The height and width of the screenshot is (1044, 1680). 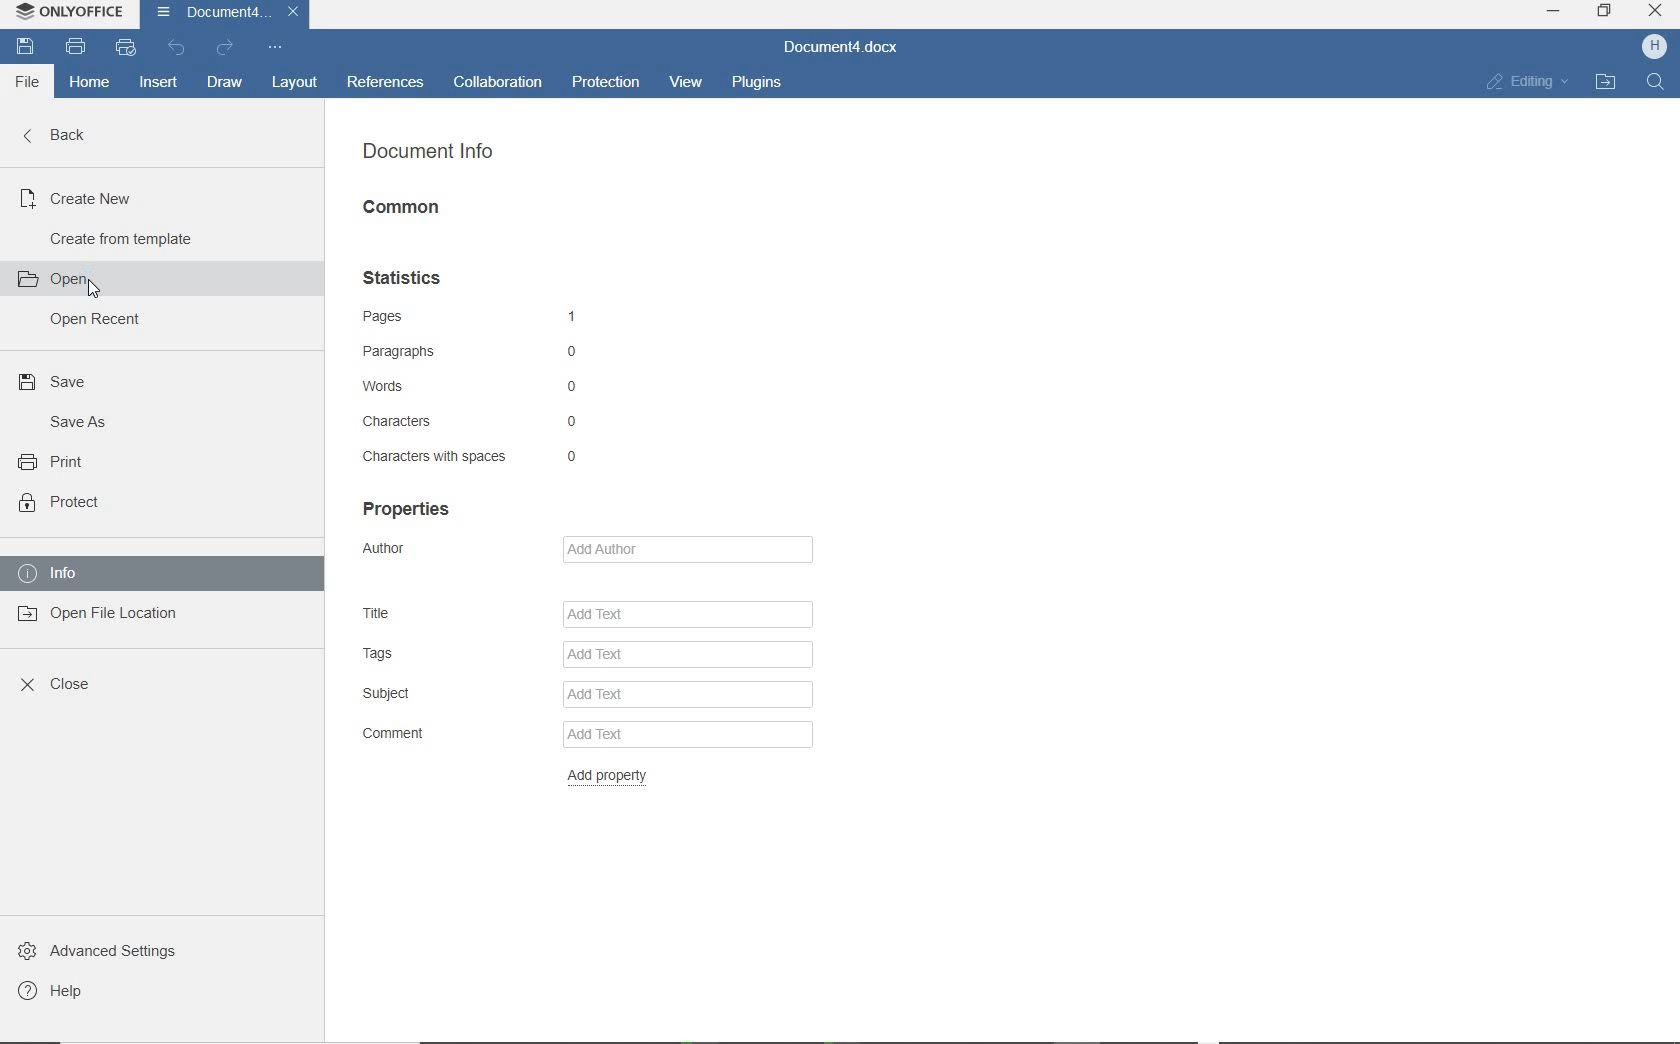 I want to click on minimize, so click(x=1552, y=10).